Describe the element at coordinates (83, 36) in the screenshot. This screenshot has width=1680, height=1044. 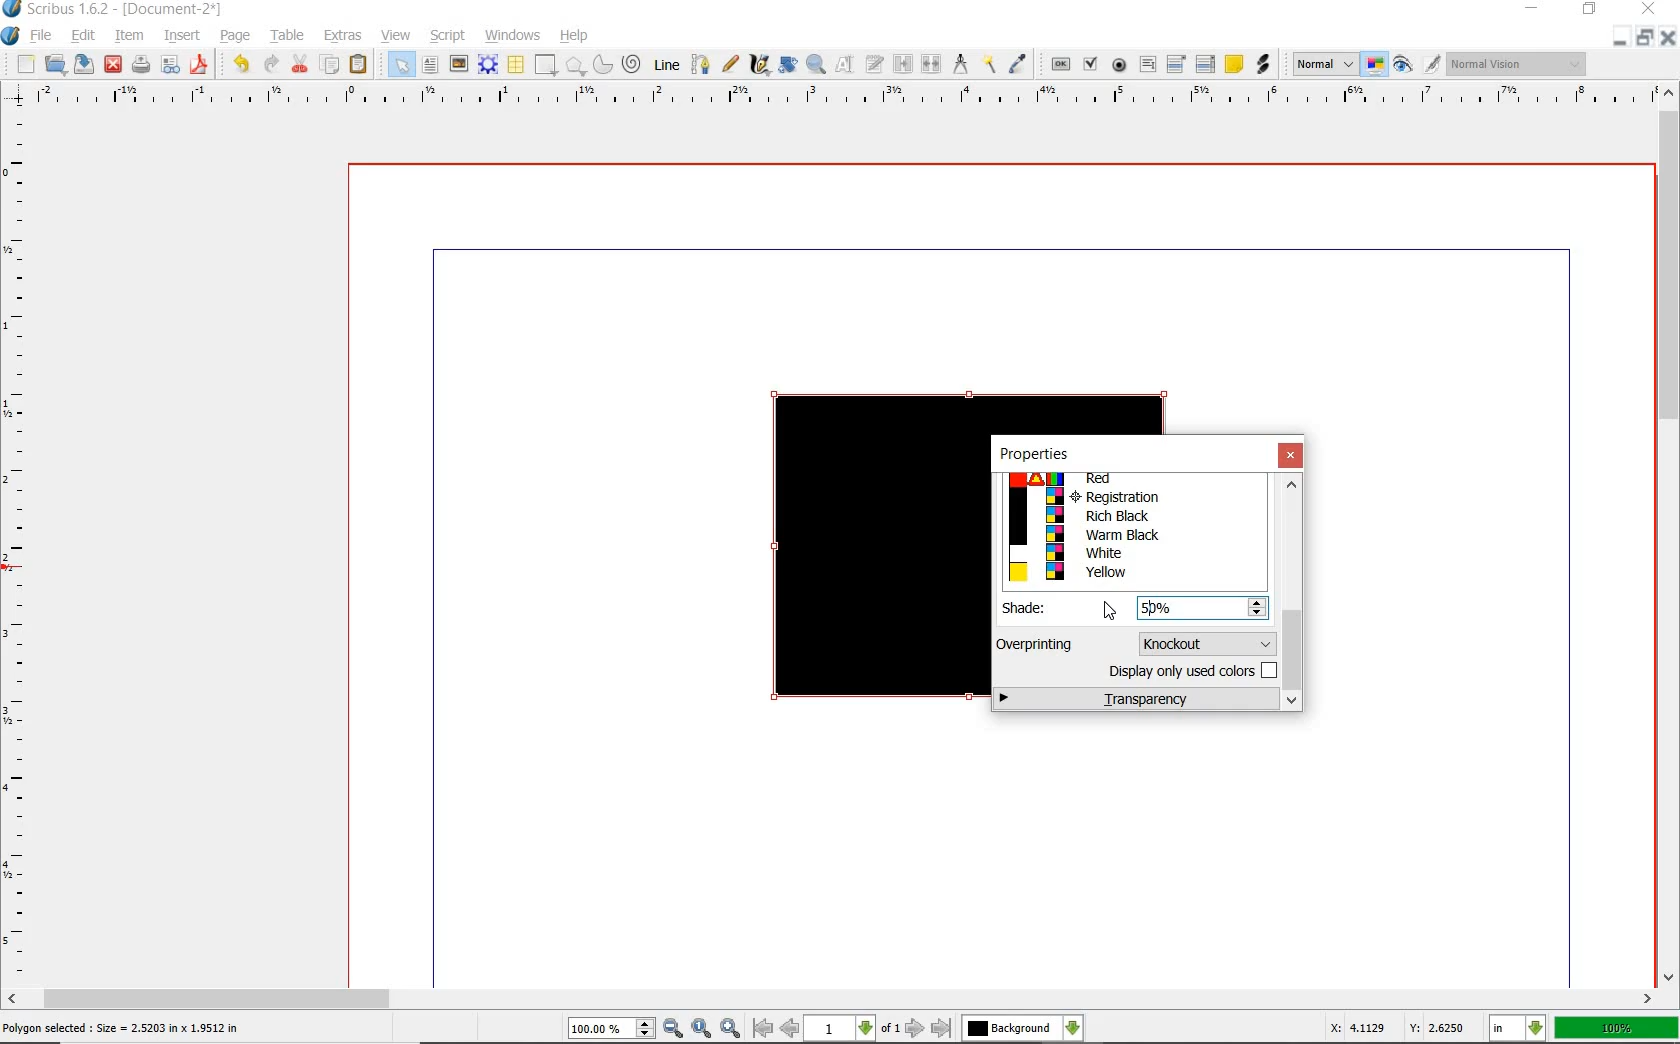
I see `edit` at that location.